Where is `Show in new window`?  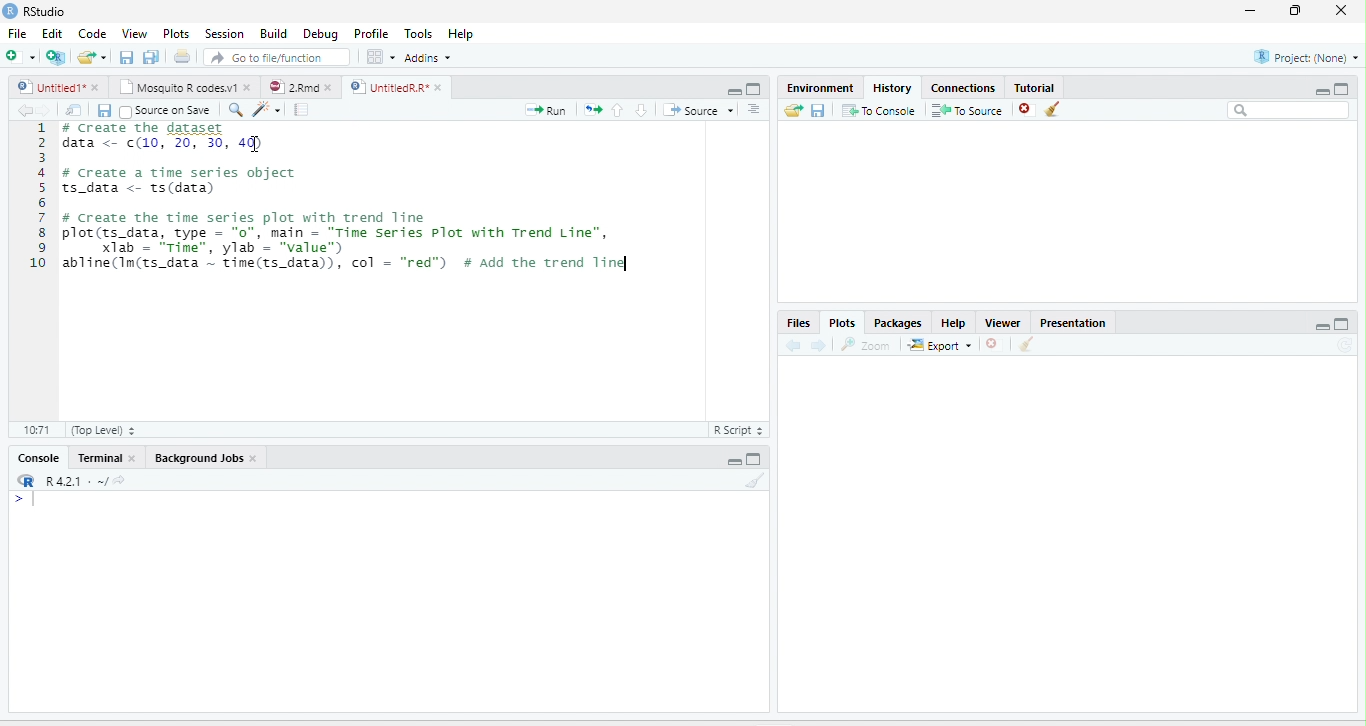
Show in new window is located at coordinates (74, 109).